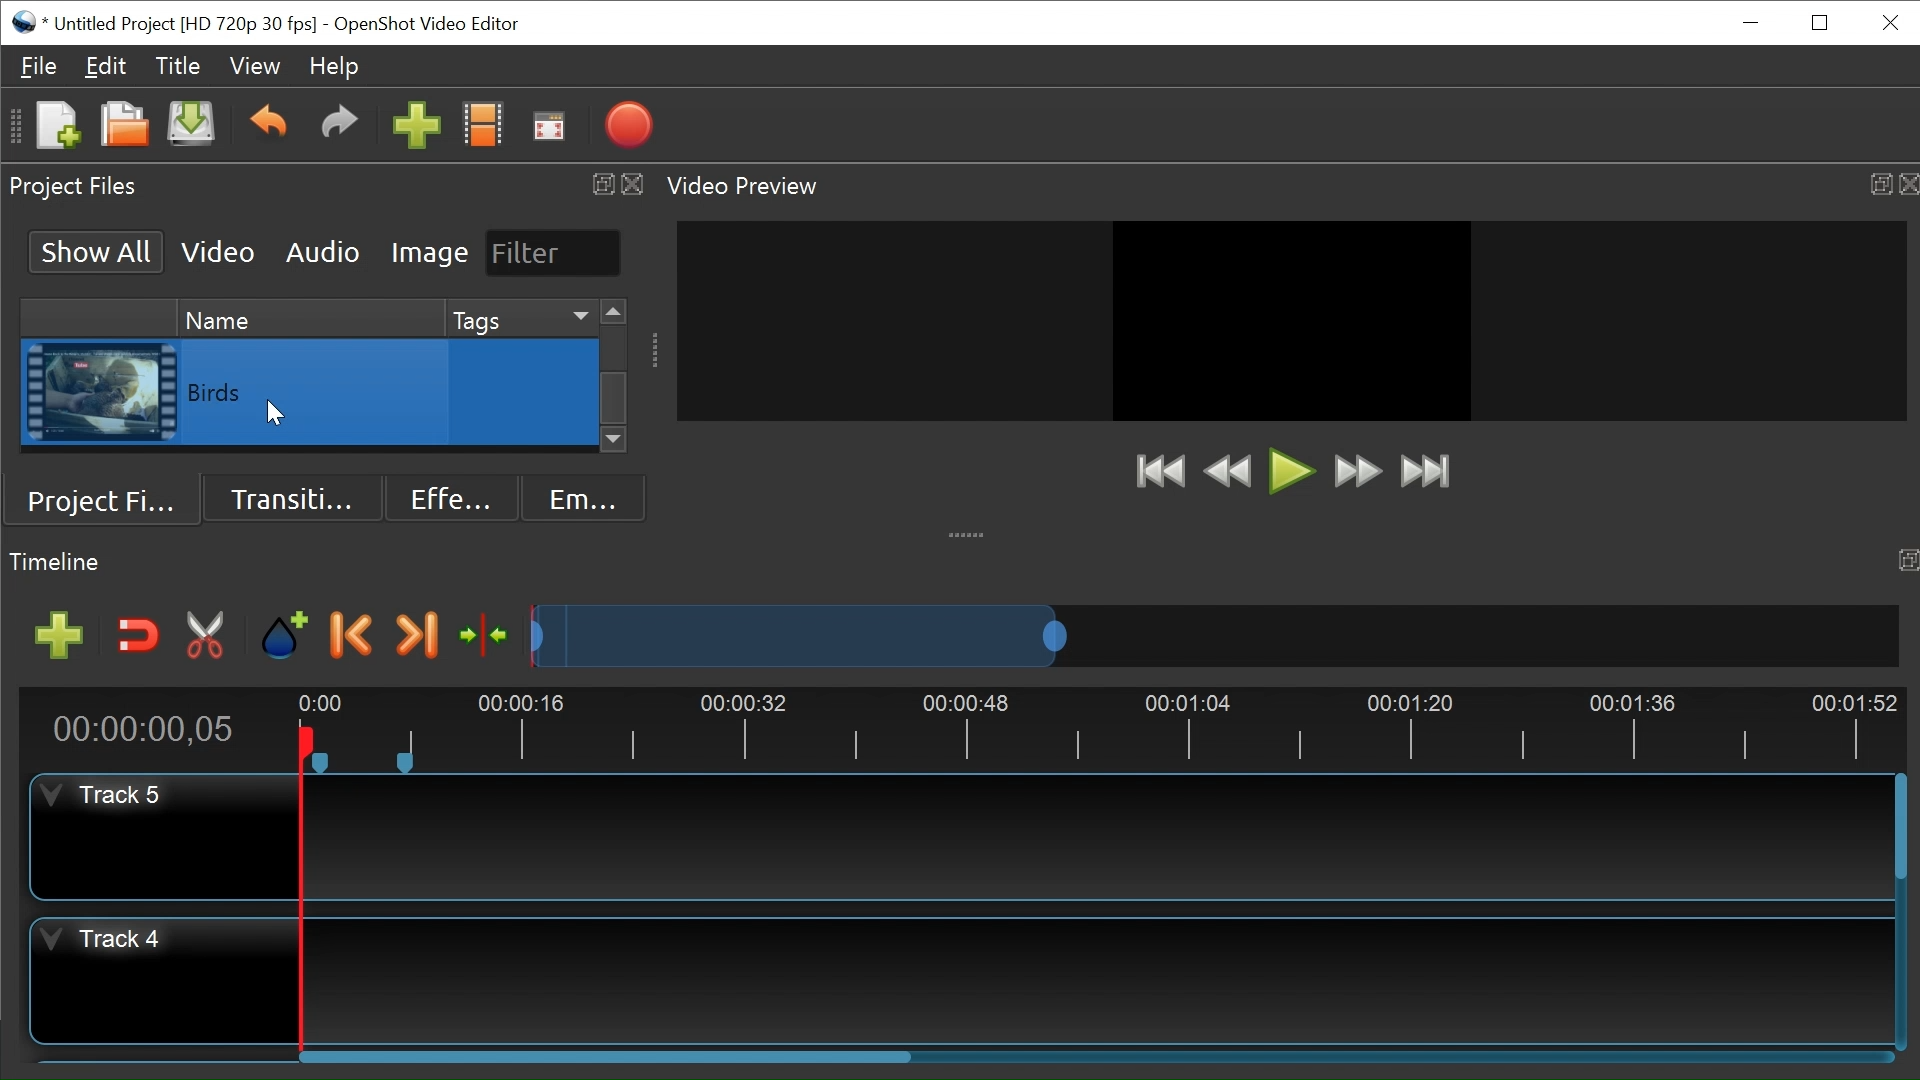 Image resolution: width=1920 pixels, height=1080 pixels. I want to click on Transition, so click(295, 496).